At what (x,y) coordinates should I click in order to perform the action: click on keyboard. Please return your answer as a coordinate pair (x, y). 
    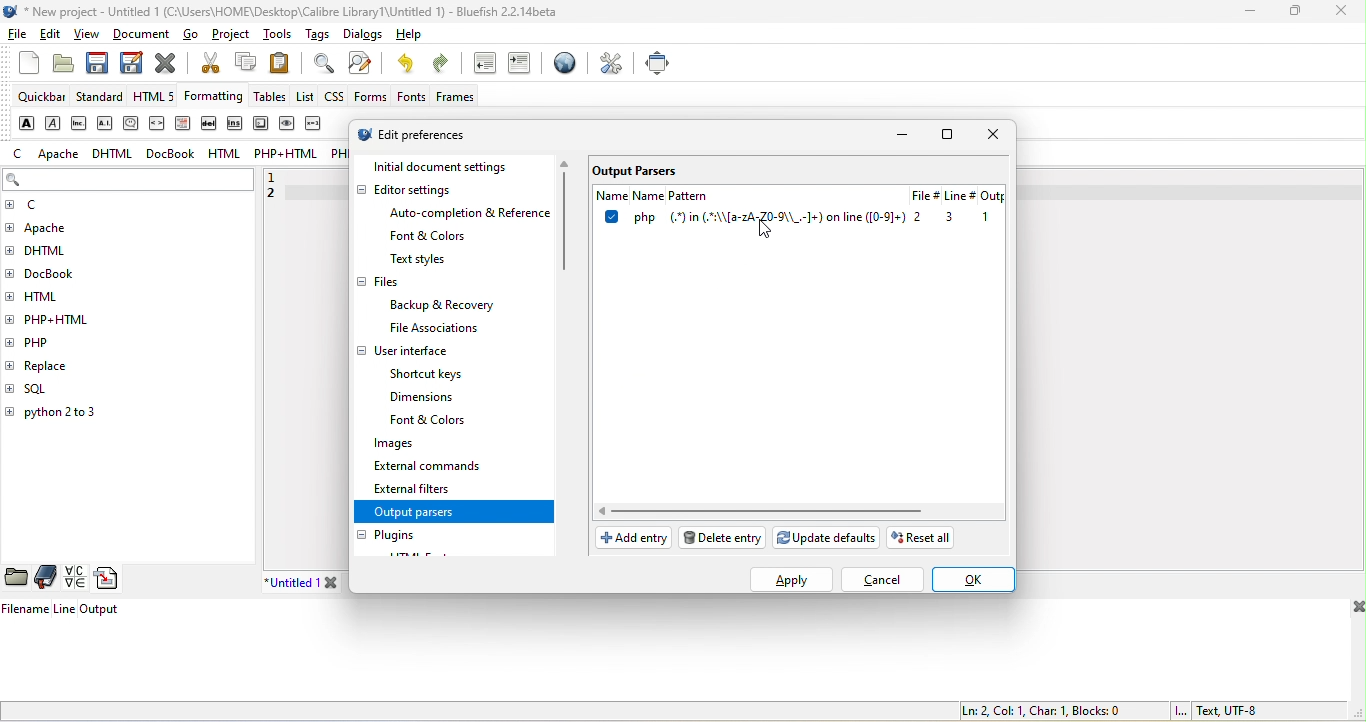
    Looking at the image, I should click on (260, 124).